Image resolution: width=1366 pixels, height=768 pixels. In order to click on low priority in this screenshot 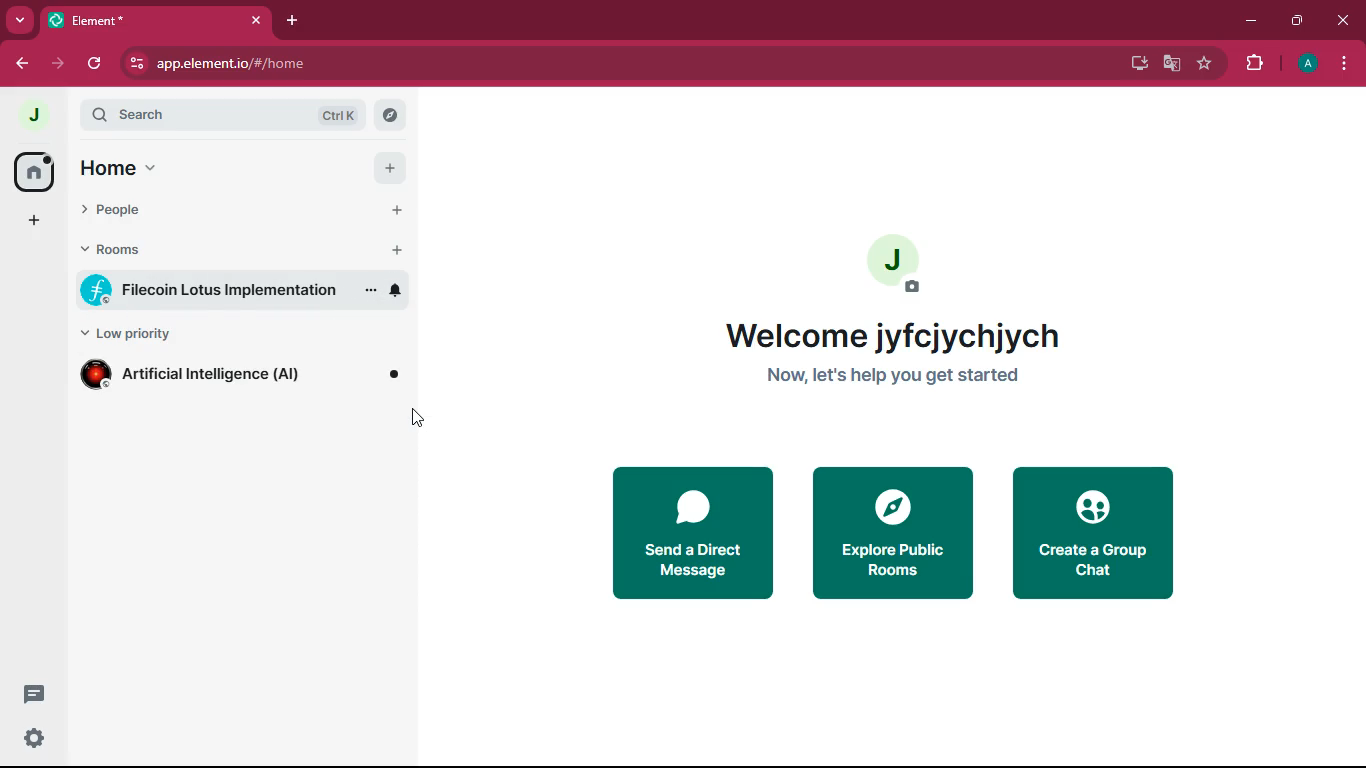, I will do `click(137, 335)`.